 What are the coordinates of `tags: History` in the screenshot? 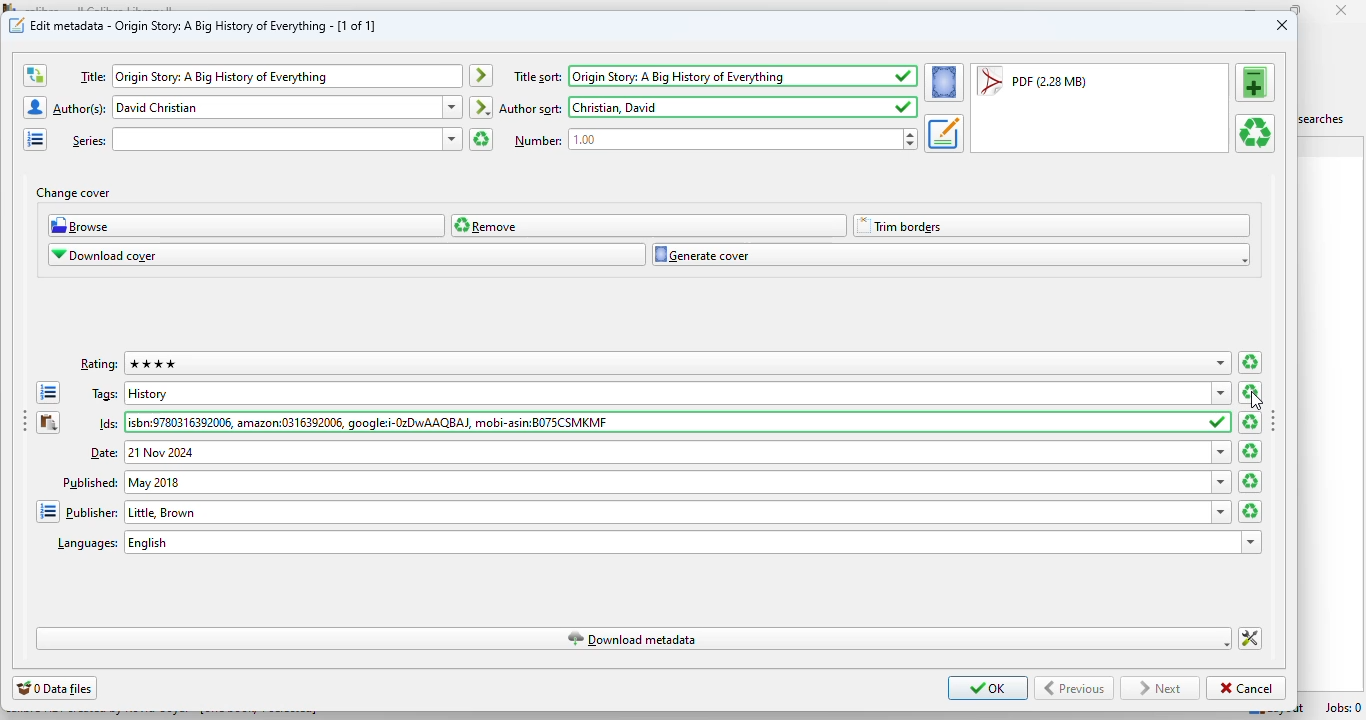 It's located at (667, 392).